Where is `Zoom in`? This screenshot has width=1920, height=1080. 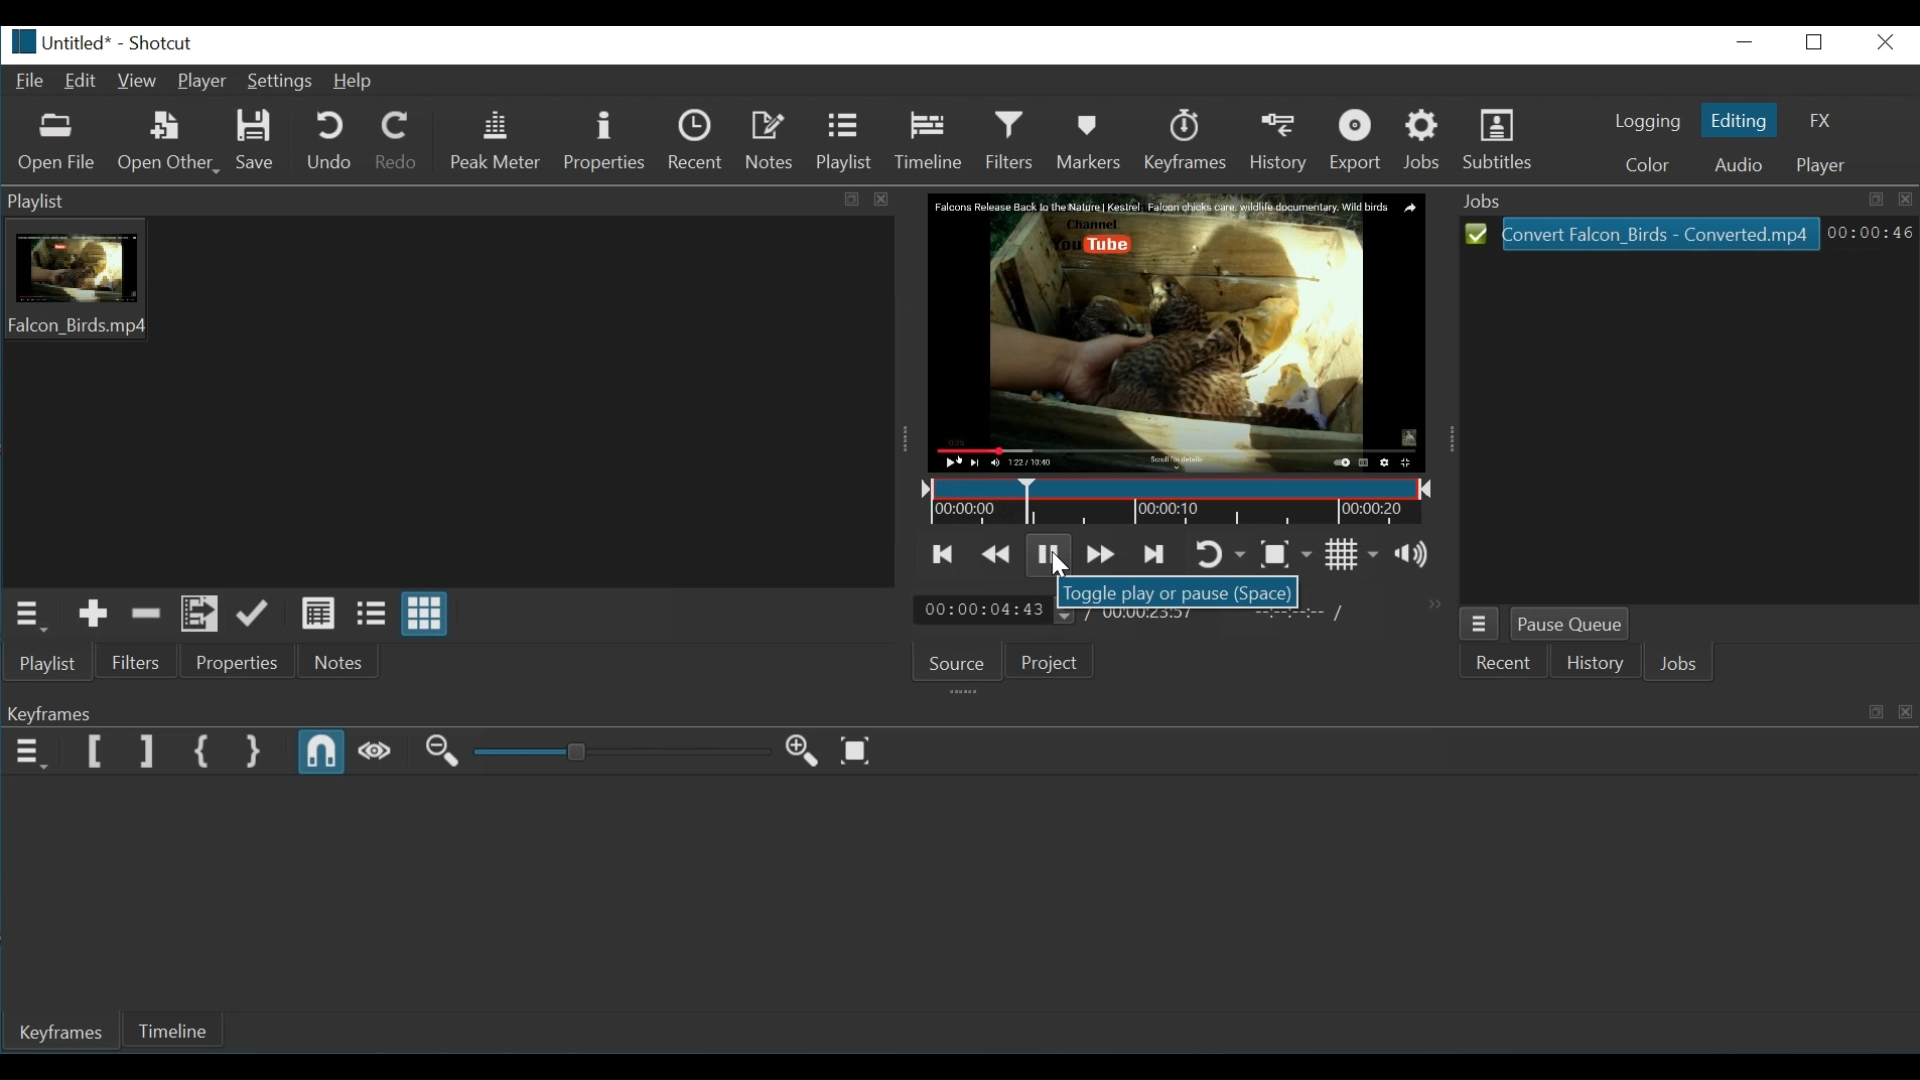
Zoom in is located at coordinates (442, 753).